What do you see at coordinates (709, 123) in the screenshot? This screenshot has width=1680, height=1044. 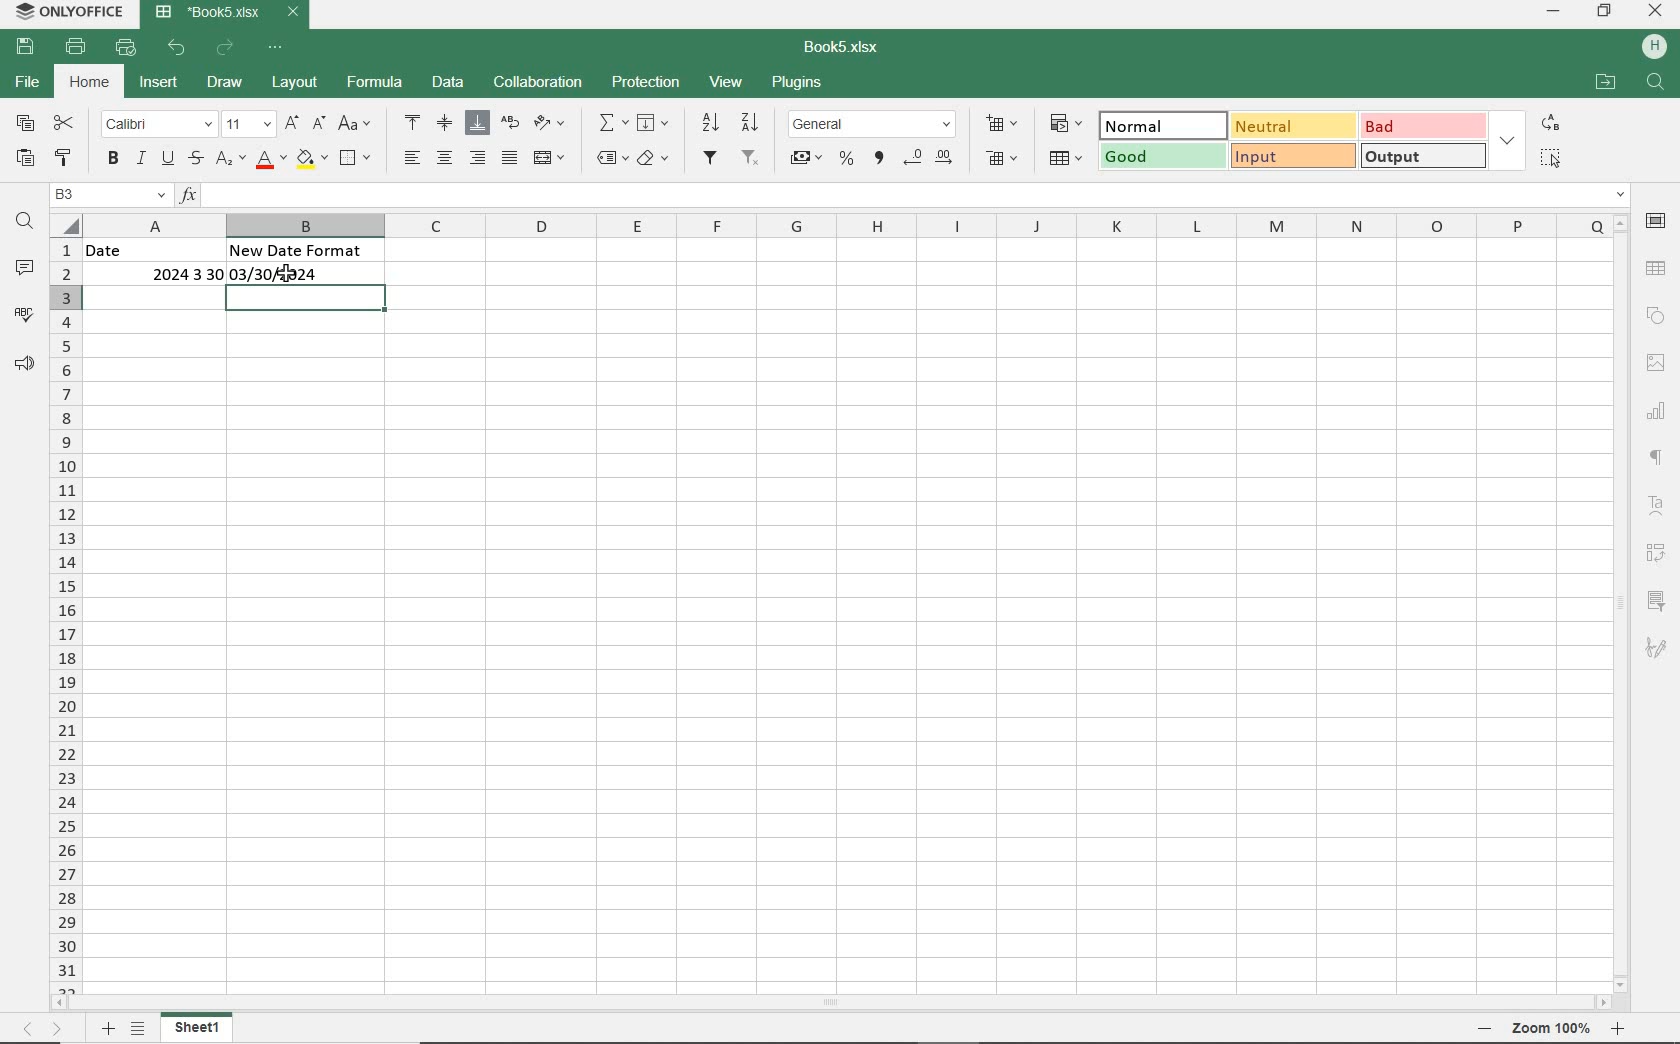 I see `SORT ASCENDING` at bounding box center [709, 123].